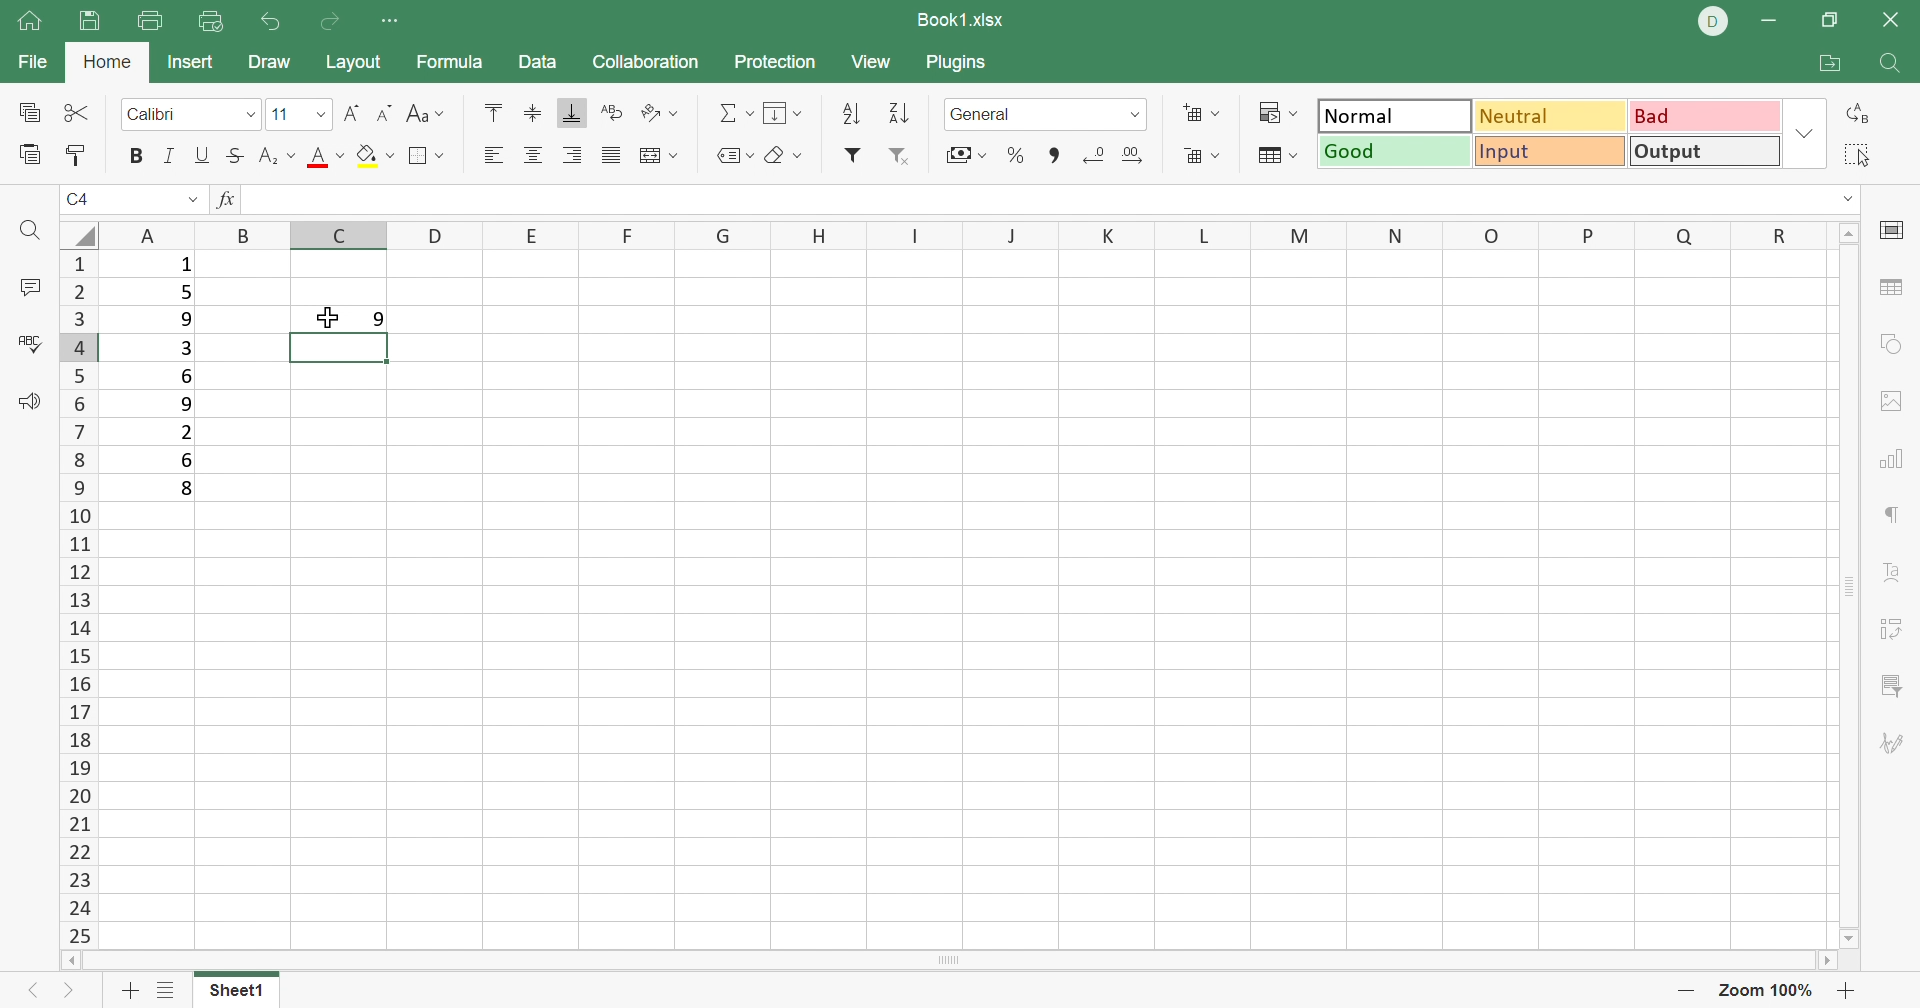 The height and width of the screenshot is (1008, 1920). What do you see at coordinates (1395, 117) in the screenshot?
I see `Normal` at bounding box center [1395, 117].